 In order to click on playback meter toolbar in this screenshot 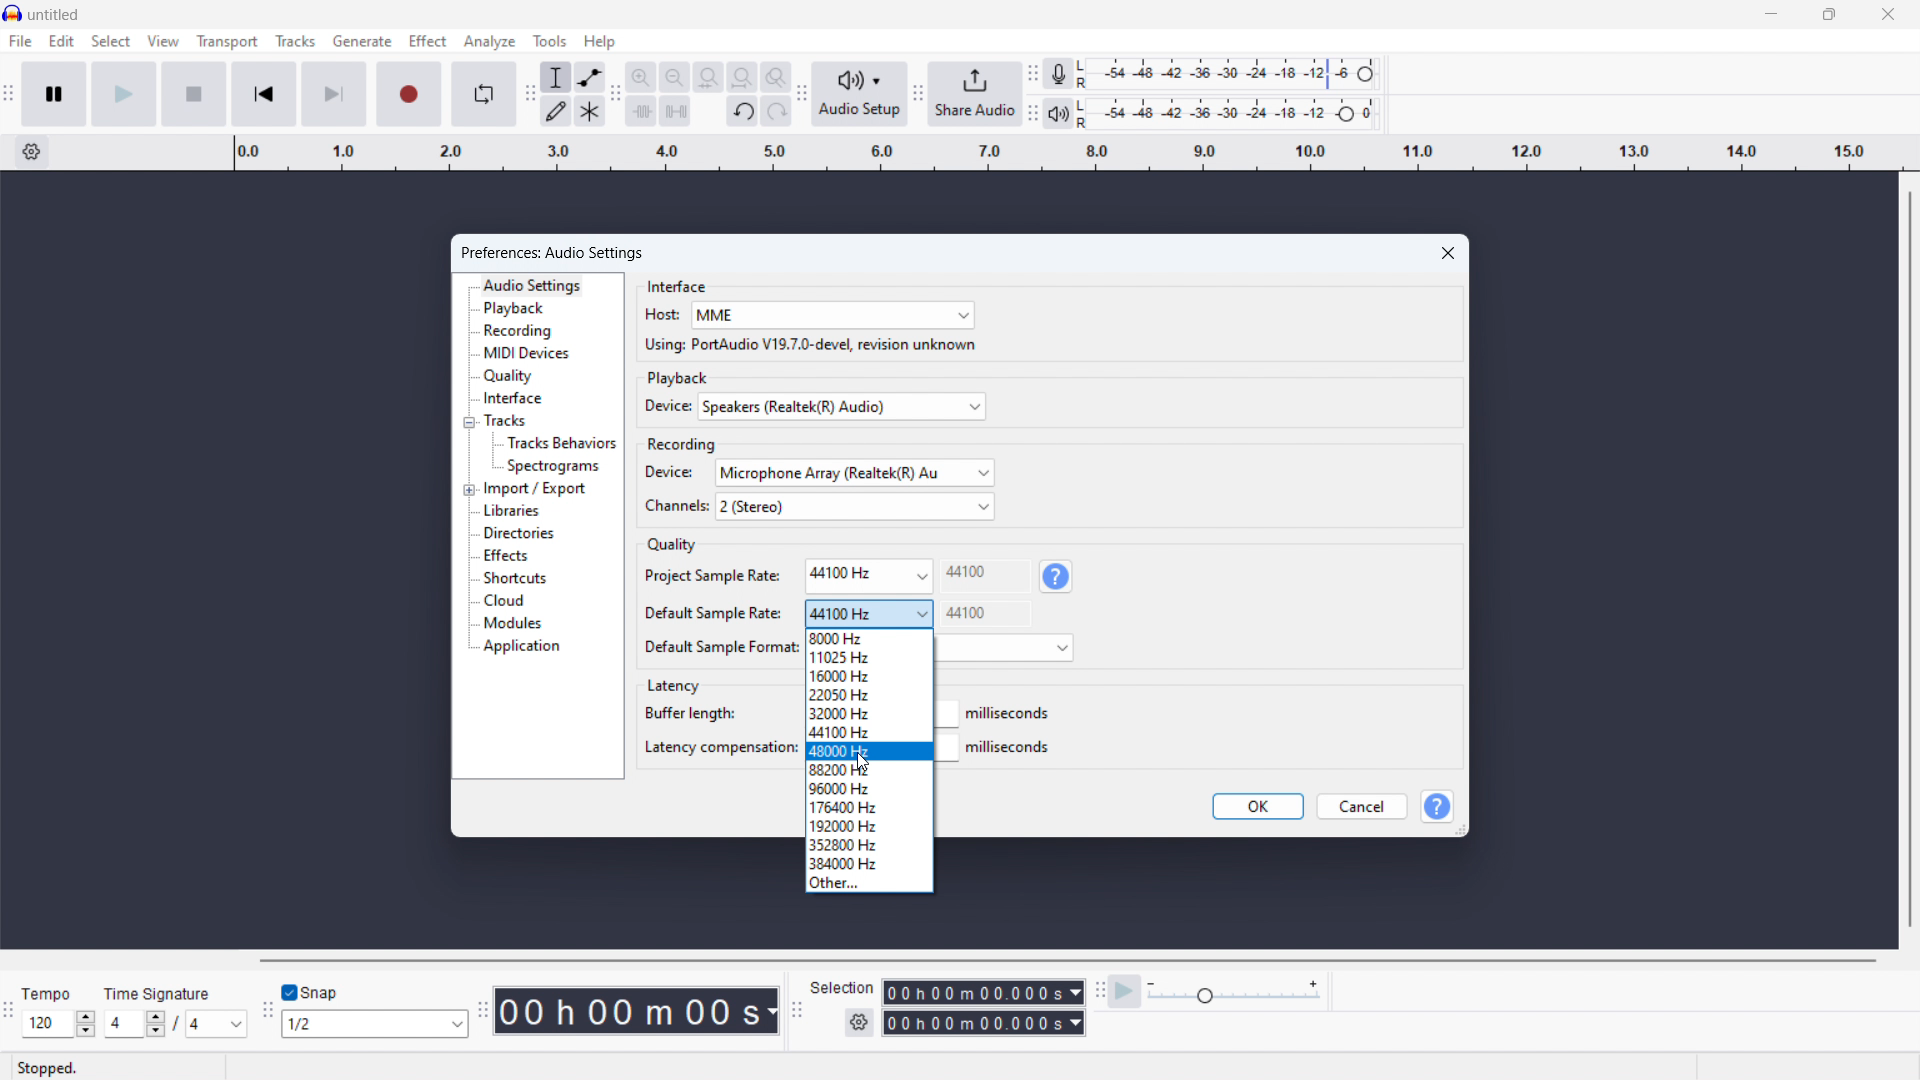, I will do `click(1058, 113)`.